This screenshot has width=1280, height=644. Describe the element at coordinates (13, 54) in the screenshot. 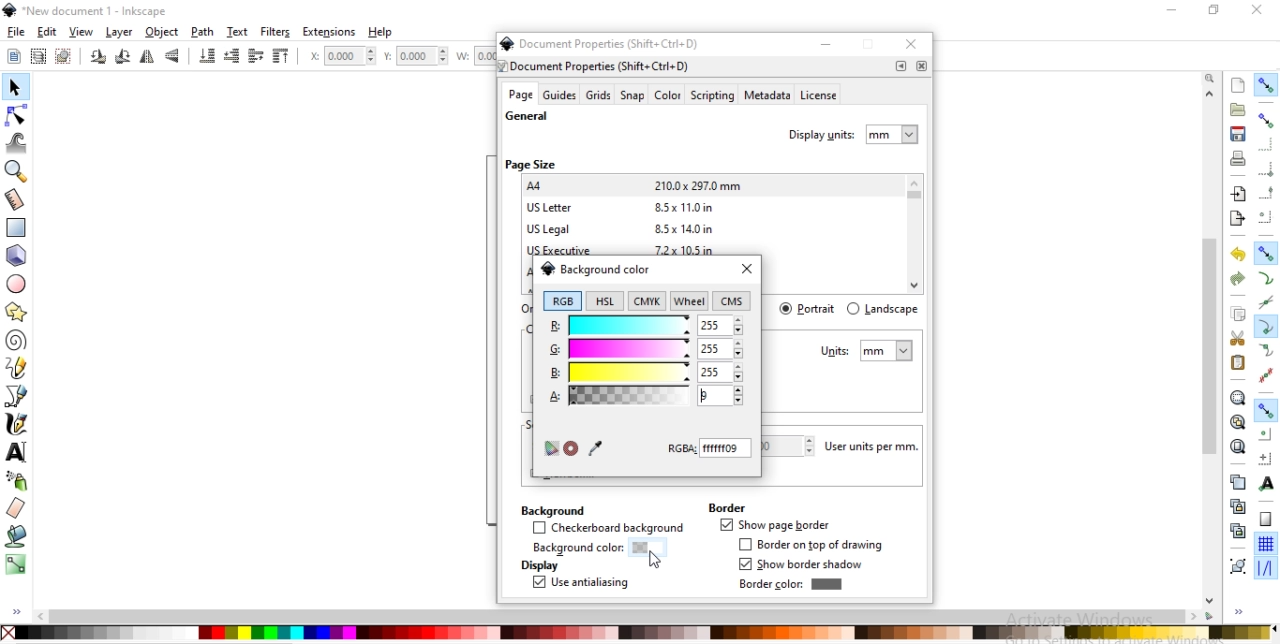

I see `select all objects or nodes` at that location.